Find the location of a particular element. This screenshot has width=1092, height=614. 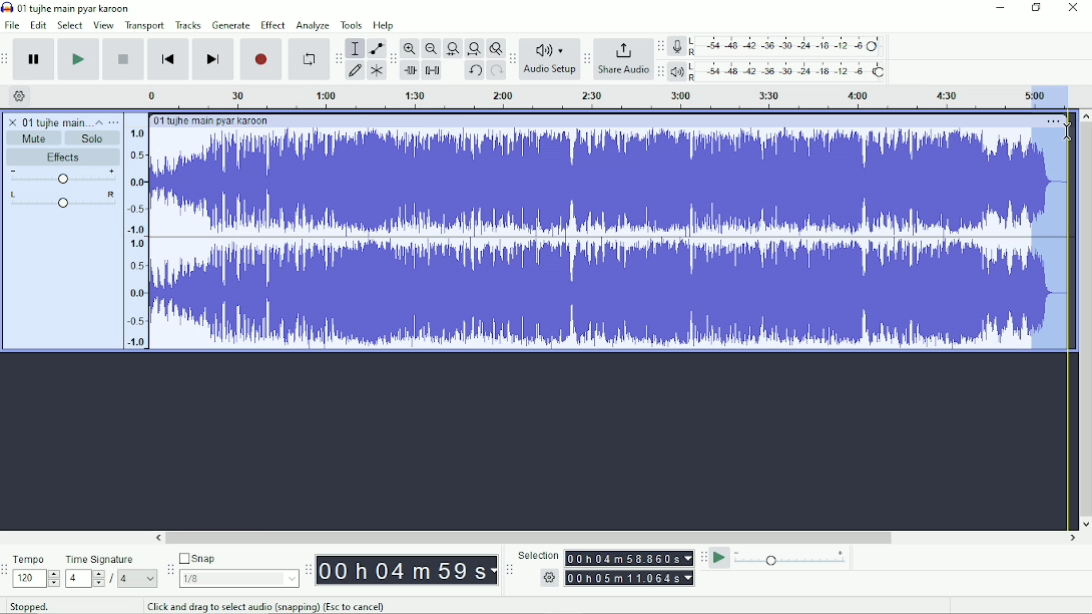

Audacity play-at-speed toolbar is located at coordinates (703, 558).